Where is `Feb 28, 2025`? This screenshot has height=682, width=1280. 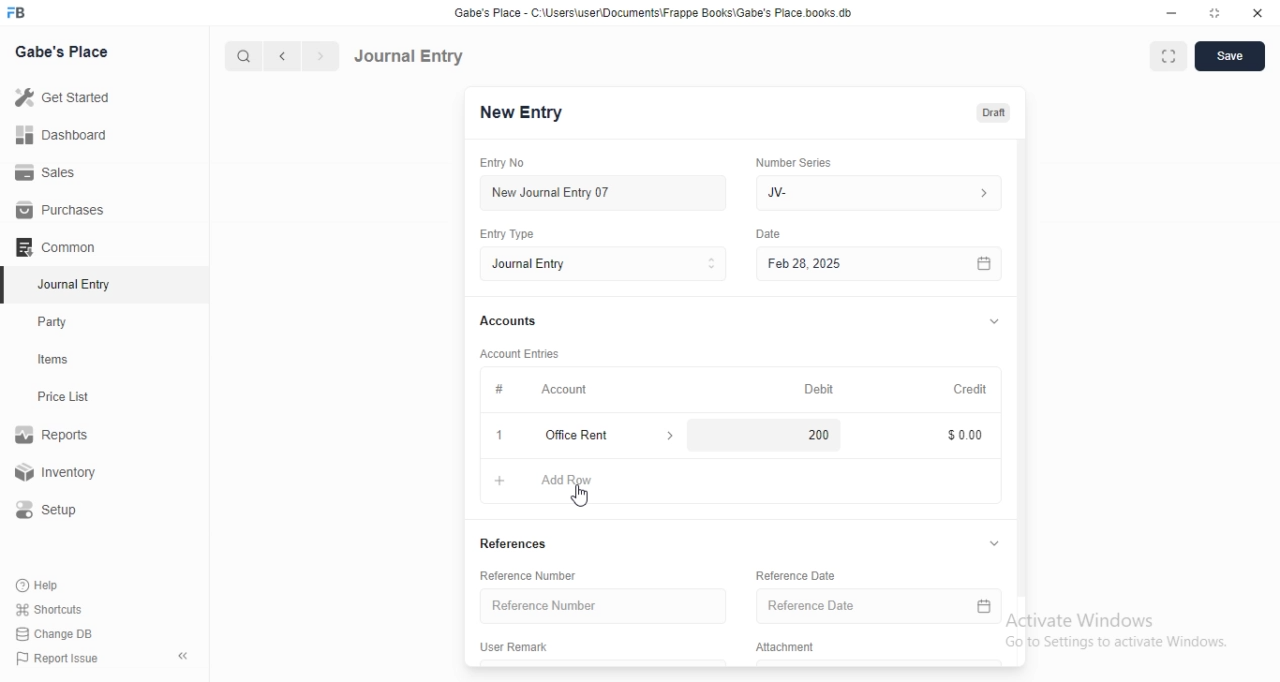
Feb 28, 2025 is located at coordinates (880, 265).